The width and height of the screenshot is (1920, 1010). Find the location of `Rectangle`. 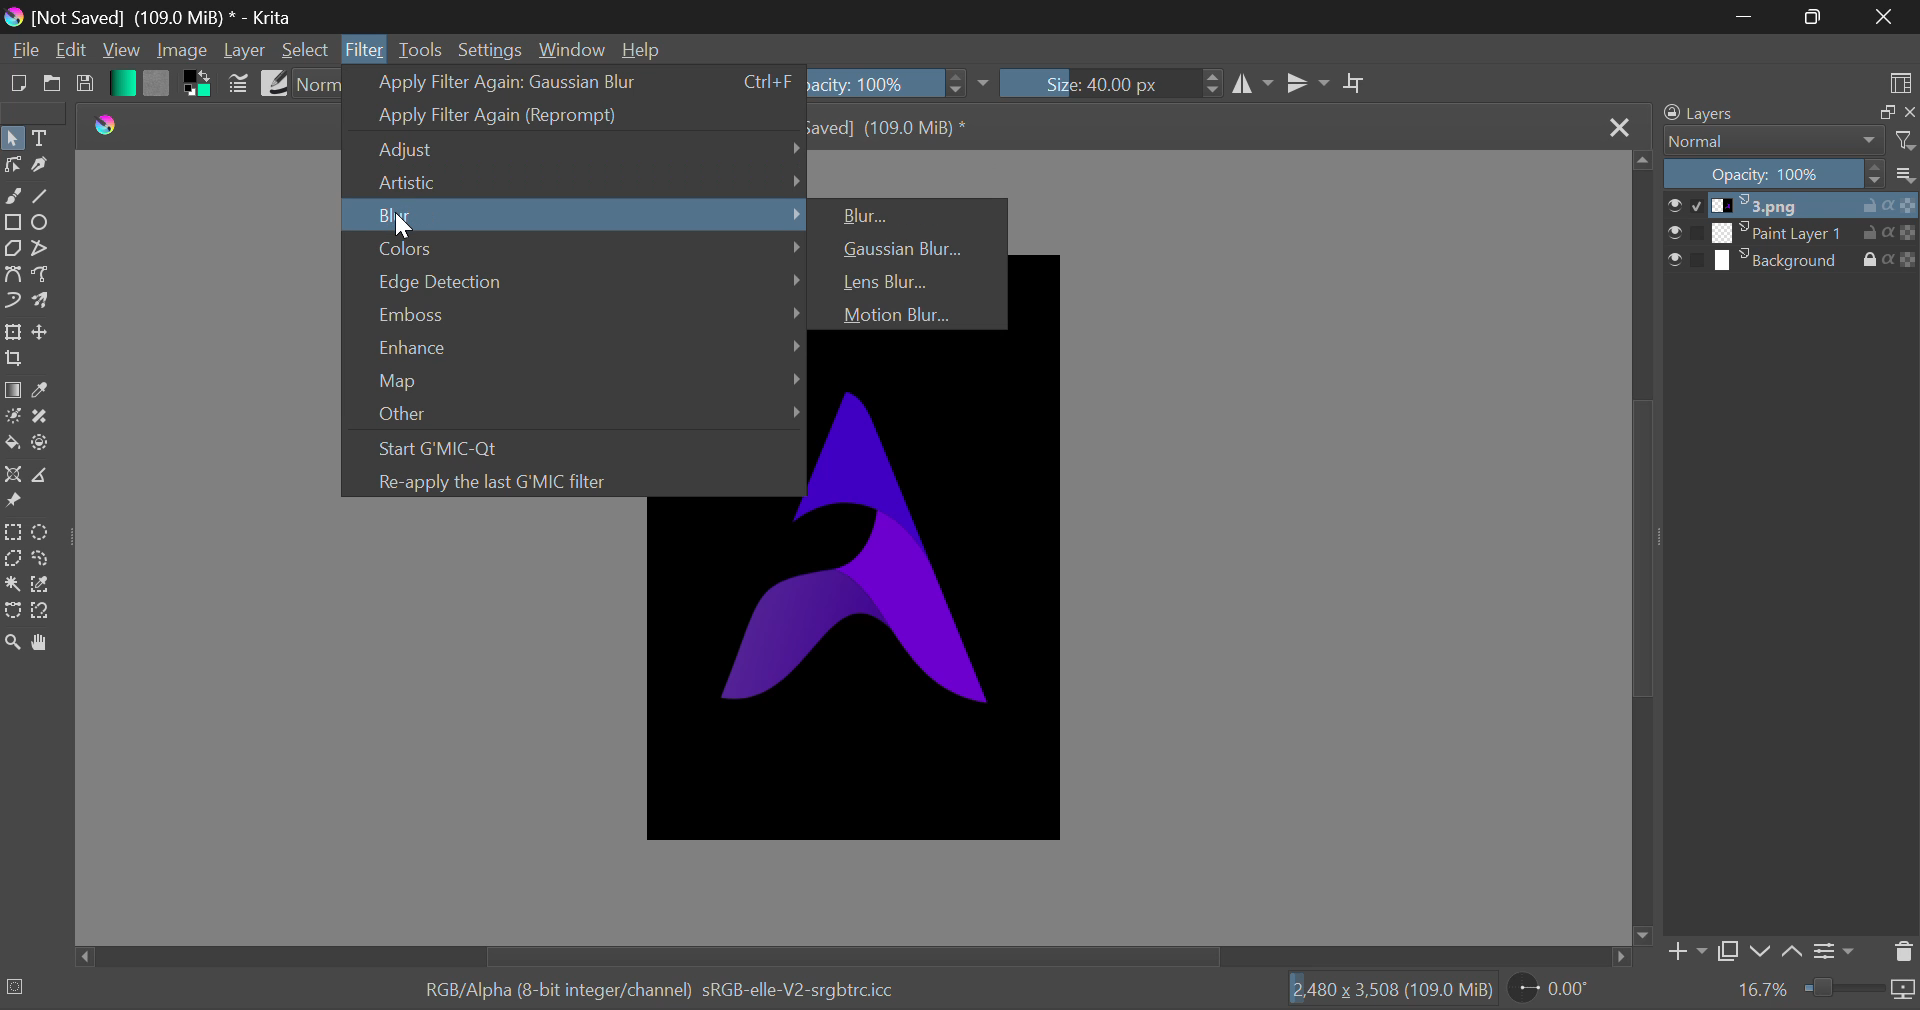

Rectangle is located at coordinates (12, 221).